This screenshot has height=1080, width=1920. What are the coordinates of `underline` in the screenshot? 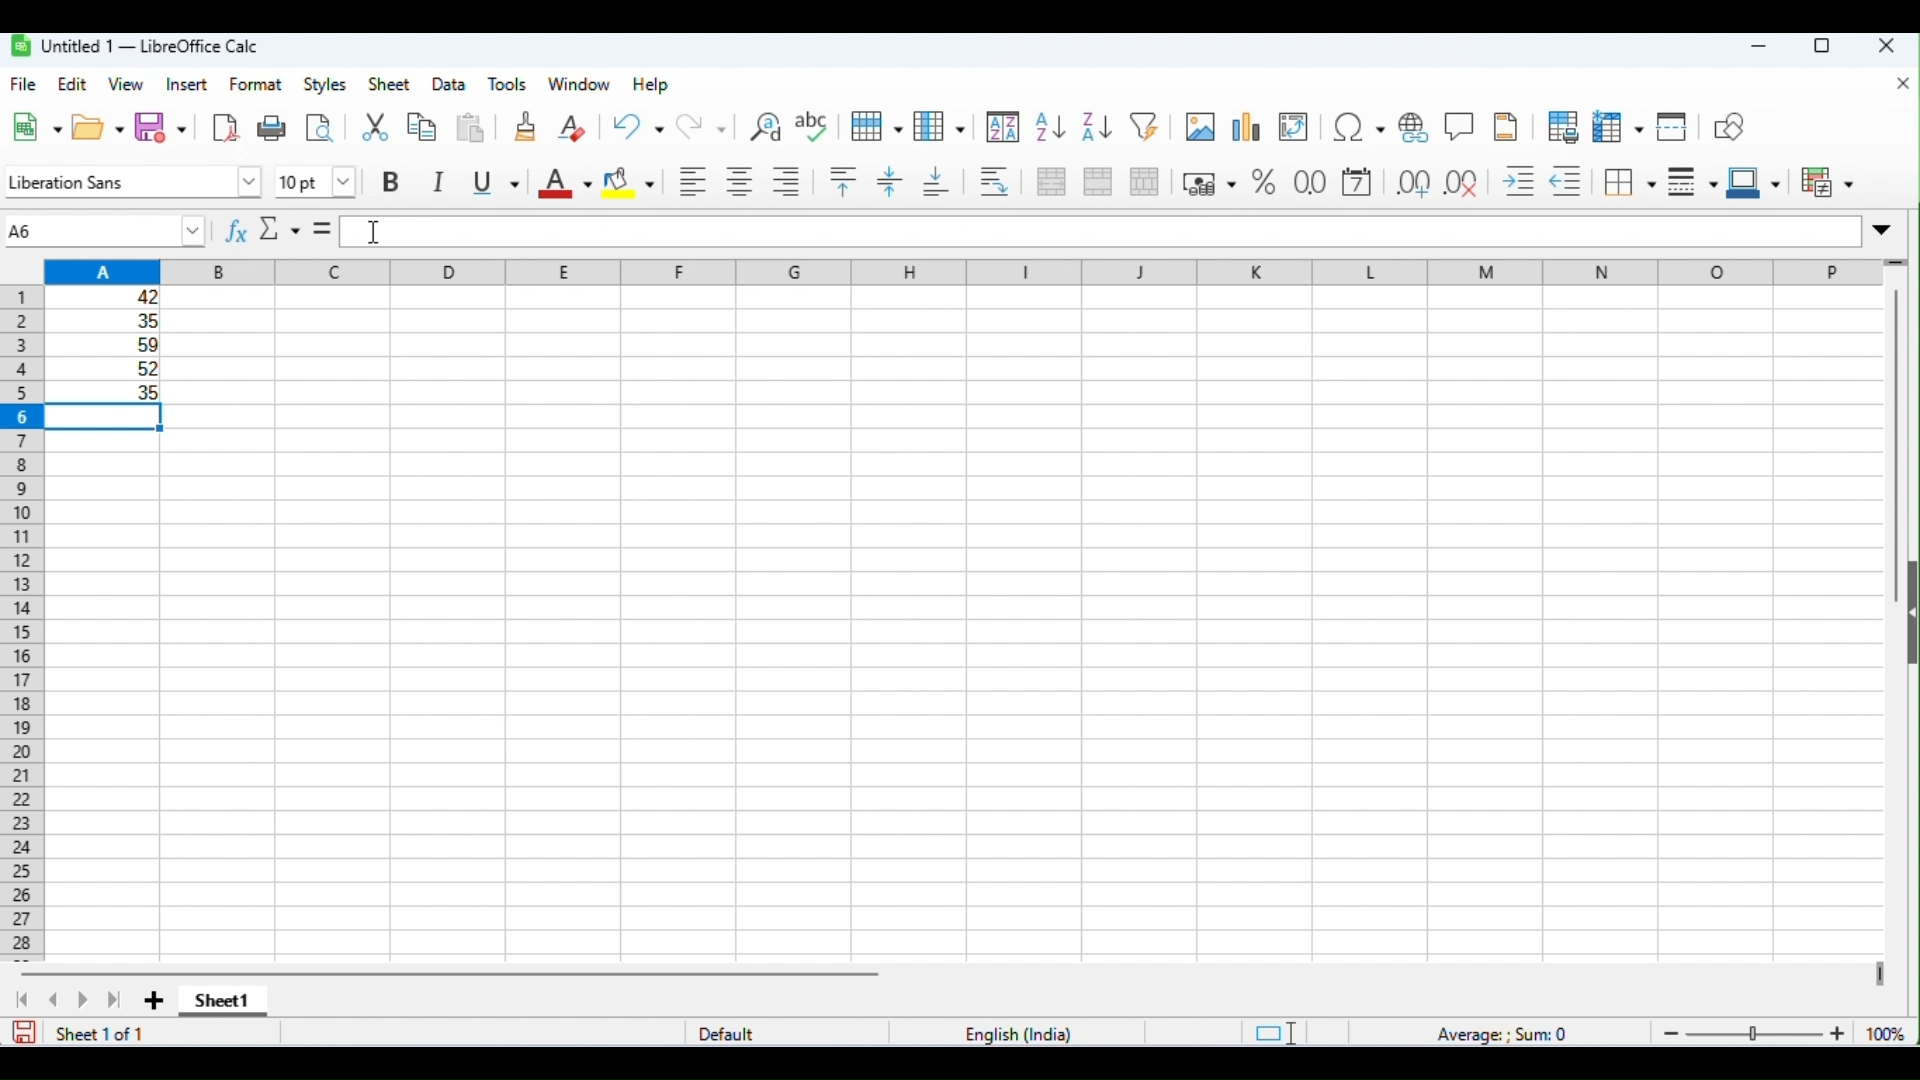 It's located at (493, 182).